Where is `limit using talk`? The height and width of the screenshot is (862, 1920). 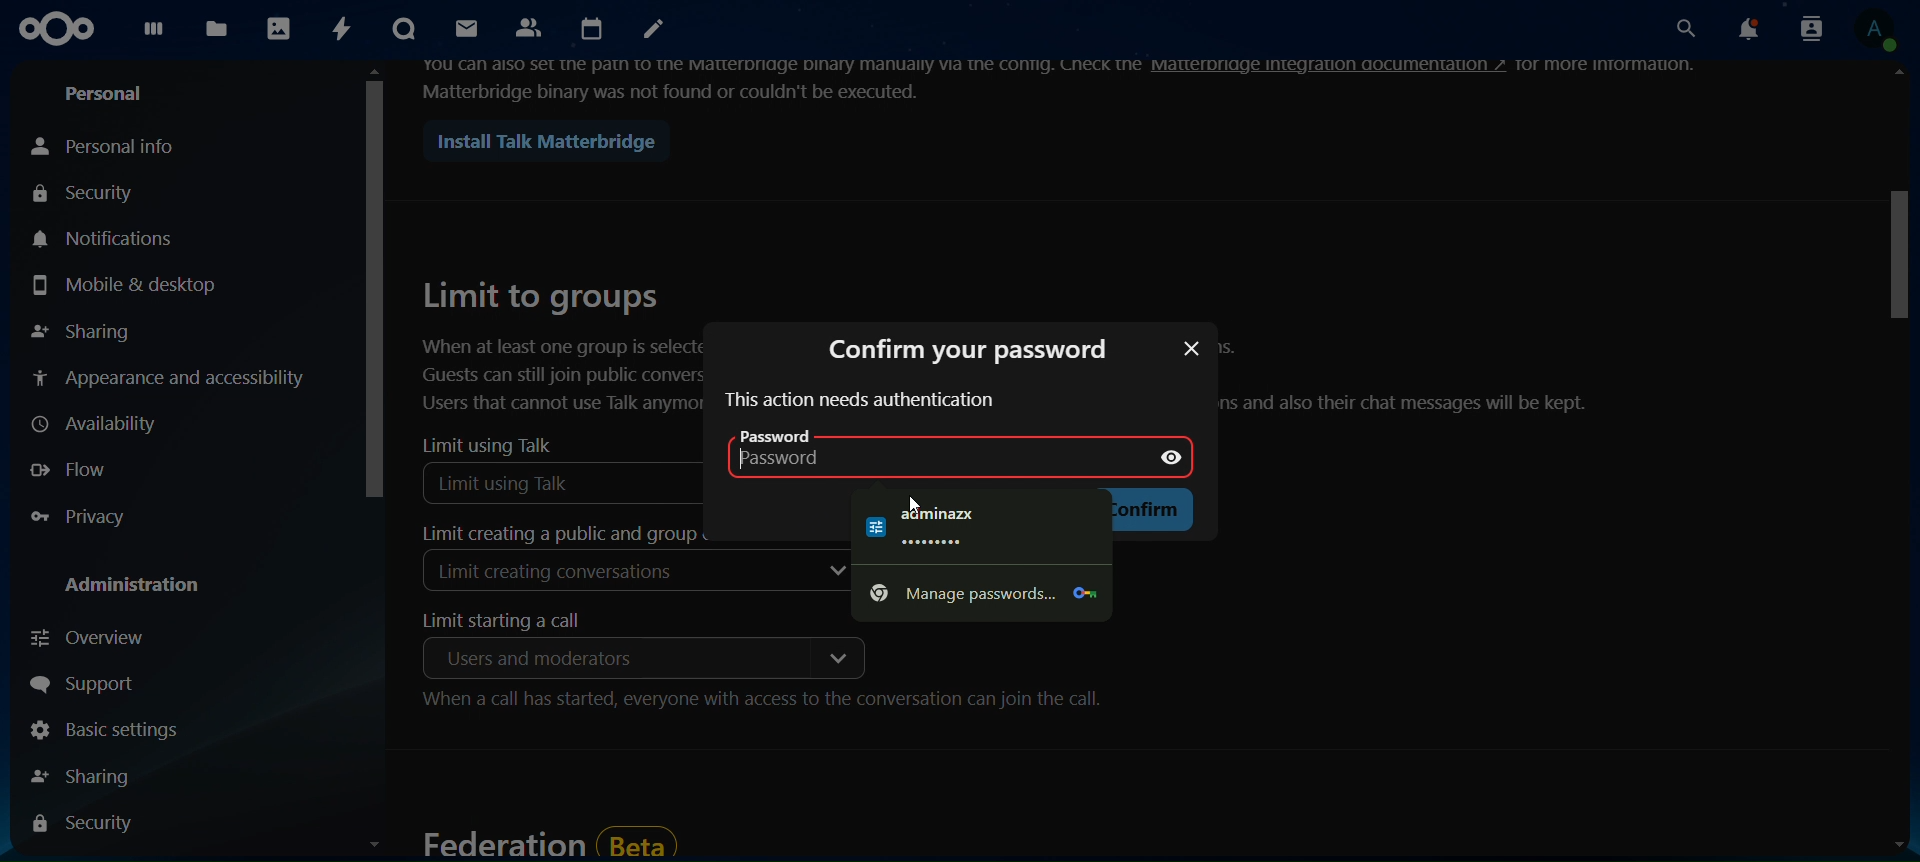 limit using talk is located at coordinates (488, 445).